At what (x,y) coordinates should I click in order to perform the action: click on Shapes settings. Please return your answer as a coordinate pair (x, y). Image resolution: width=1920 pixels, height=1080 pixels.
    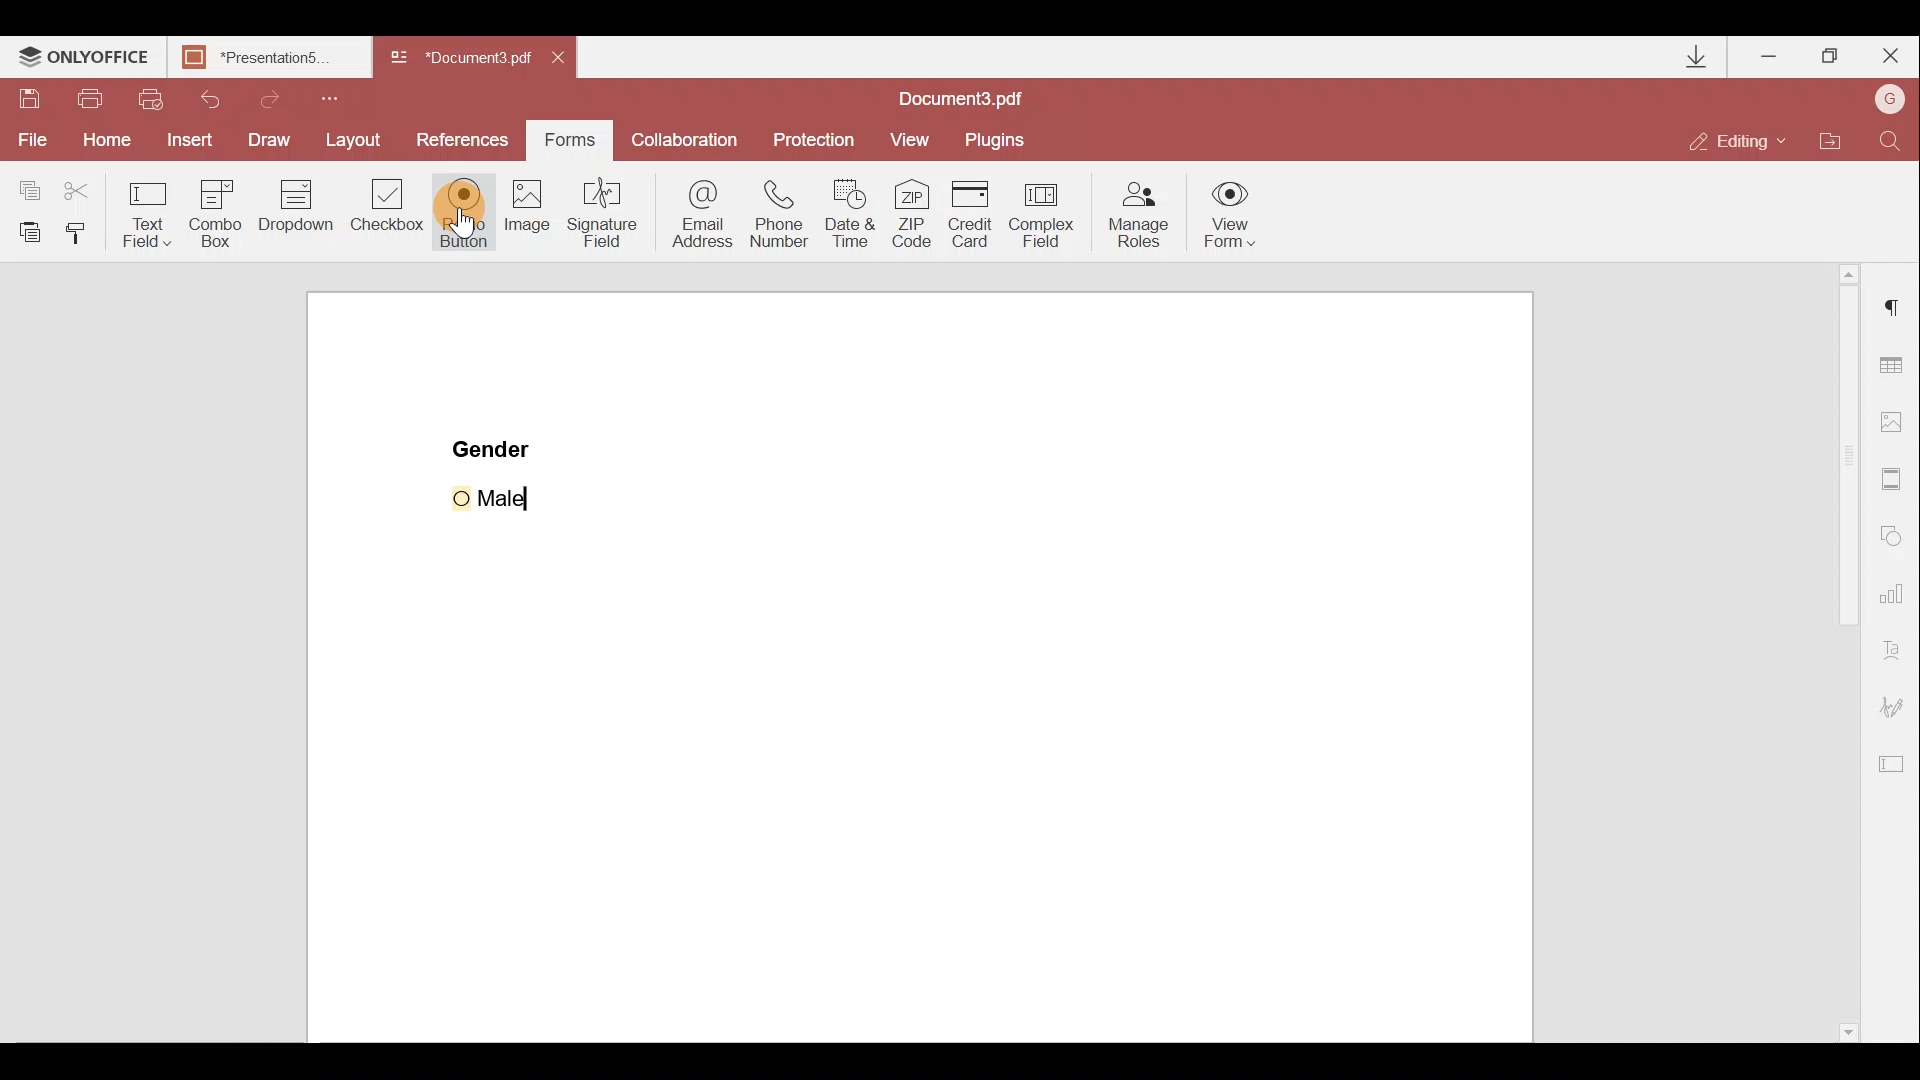
    Looking at the image, I should click on (1896, 538).